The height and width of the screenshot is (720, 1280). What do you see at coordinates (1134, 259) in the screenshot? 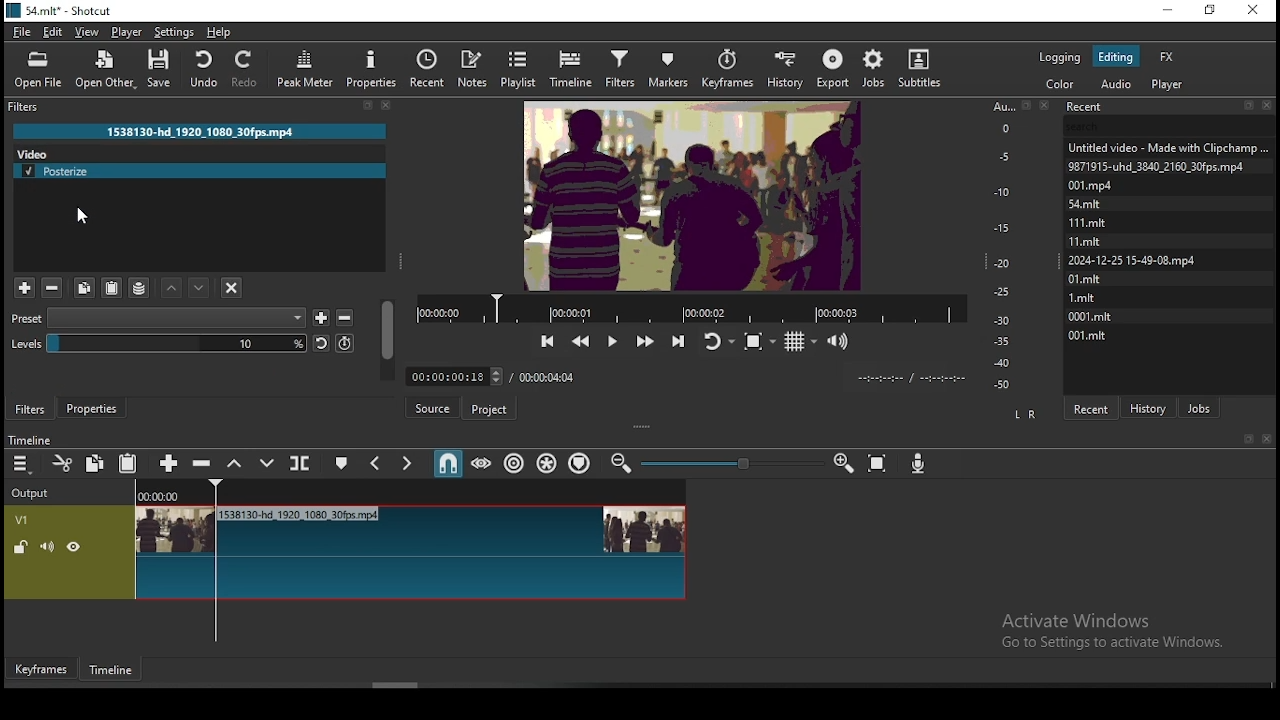
I see `2024-12-25 15-49-08. mp4` at bounding box center [1134, 259].